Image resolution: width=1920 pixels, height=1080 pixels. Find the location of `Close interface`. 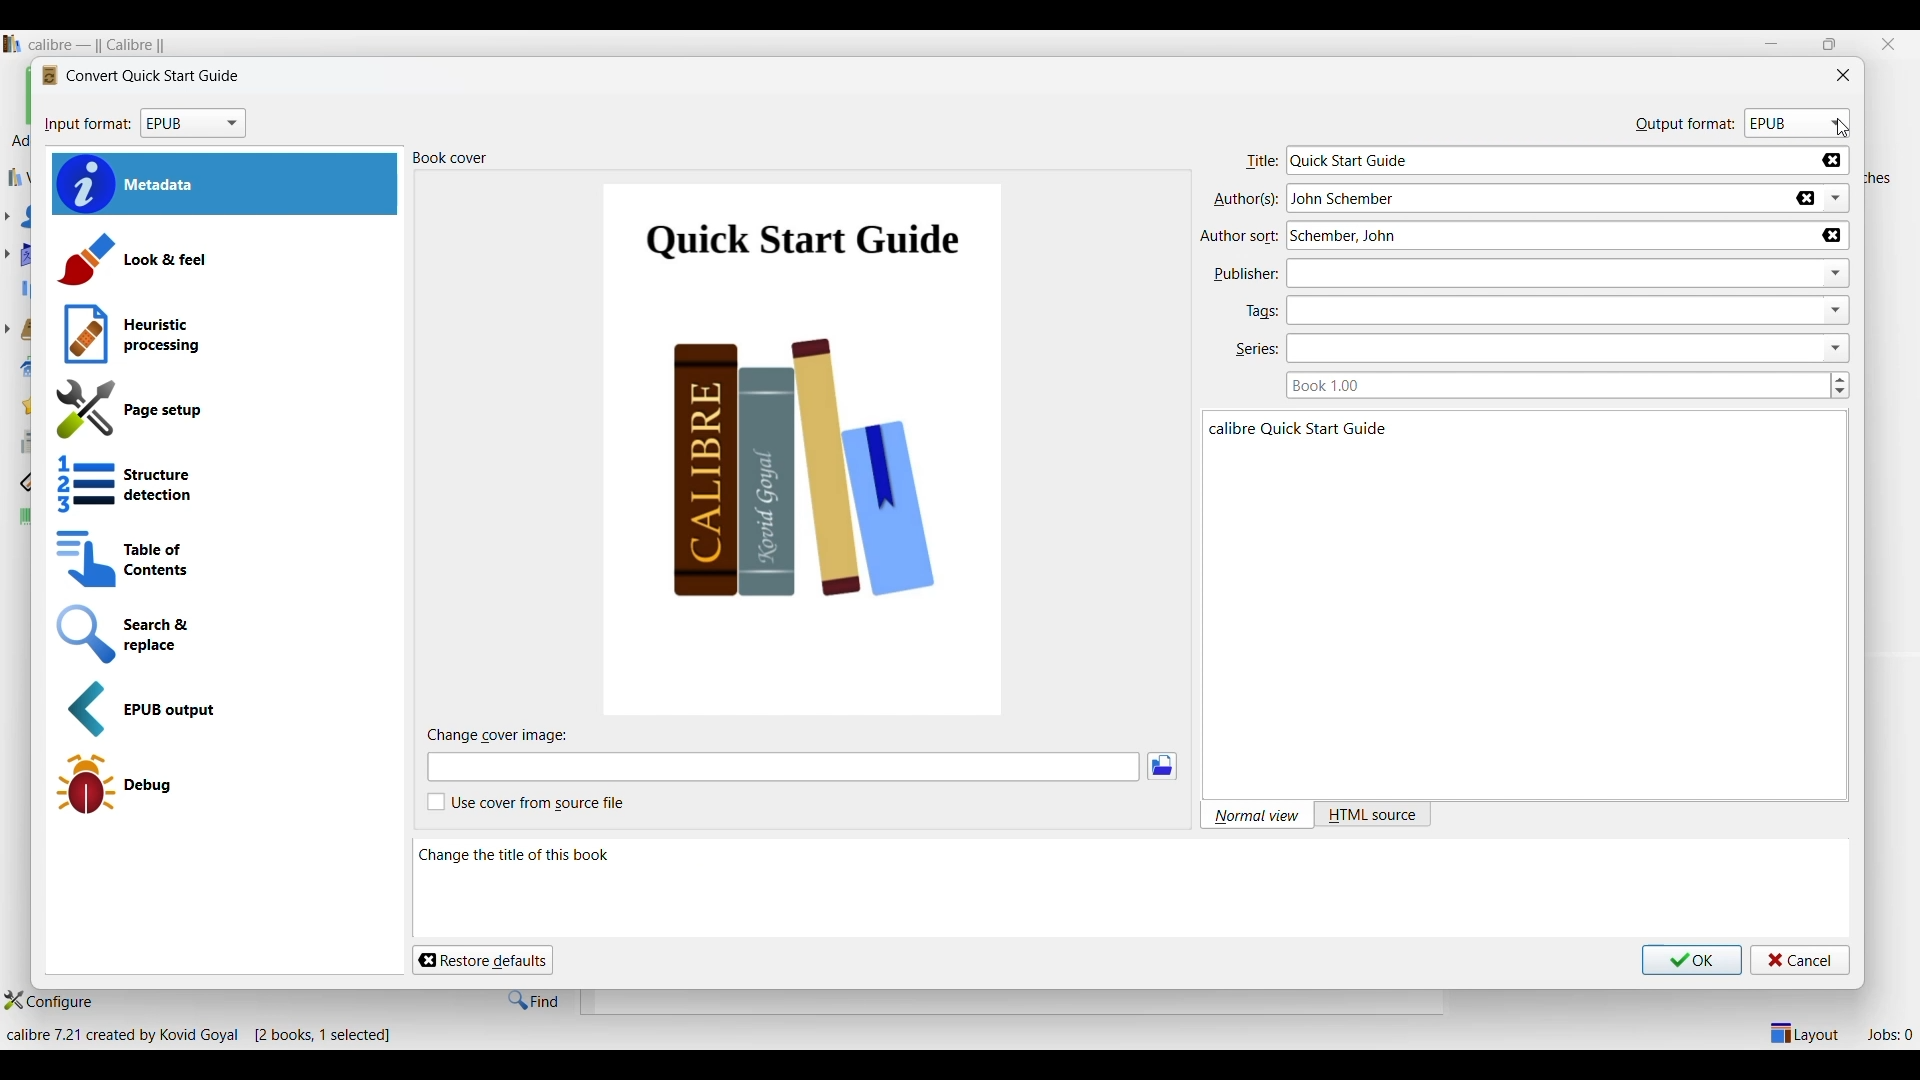

Close interface is located at coordinates (1889, 45).